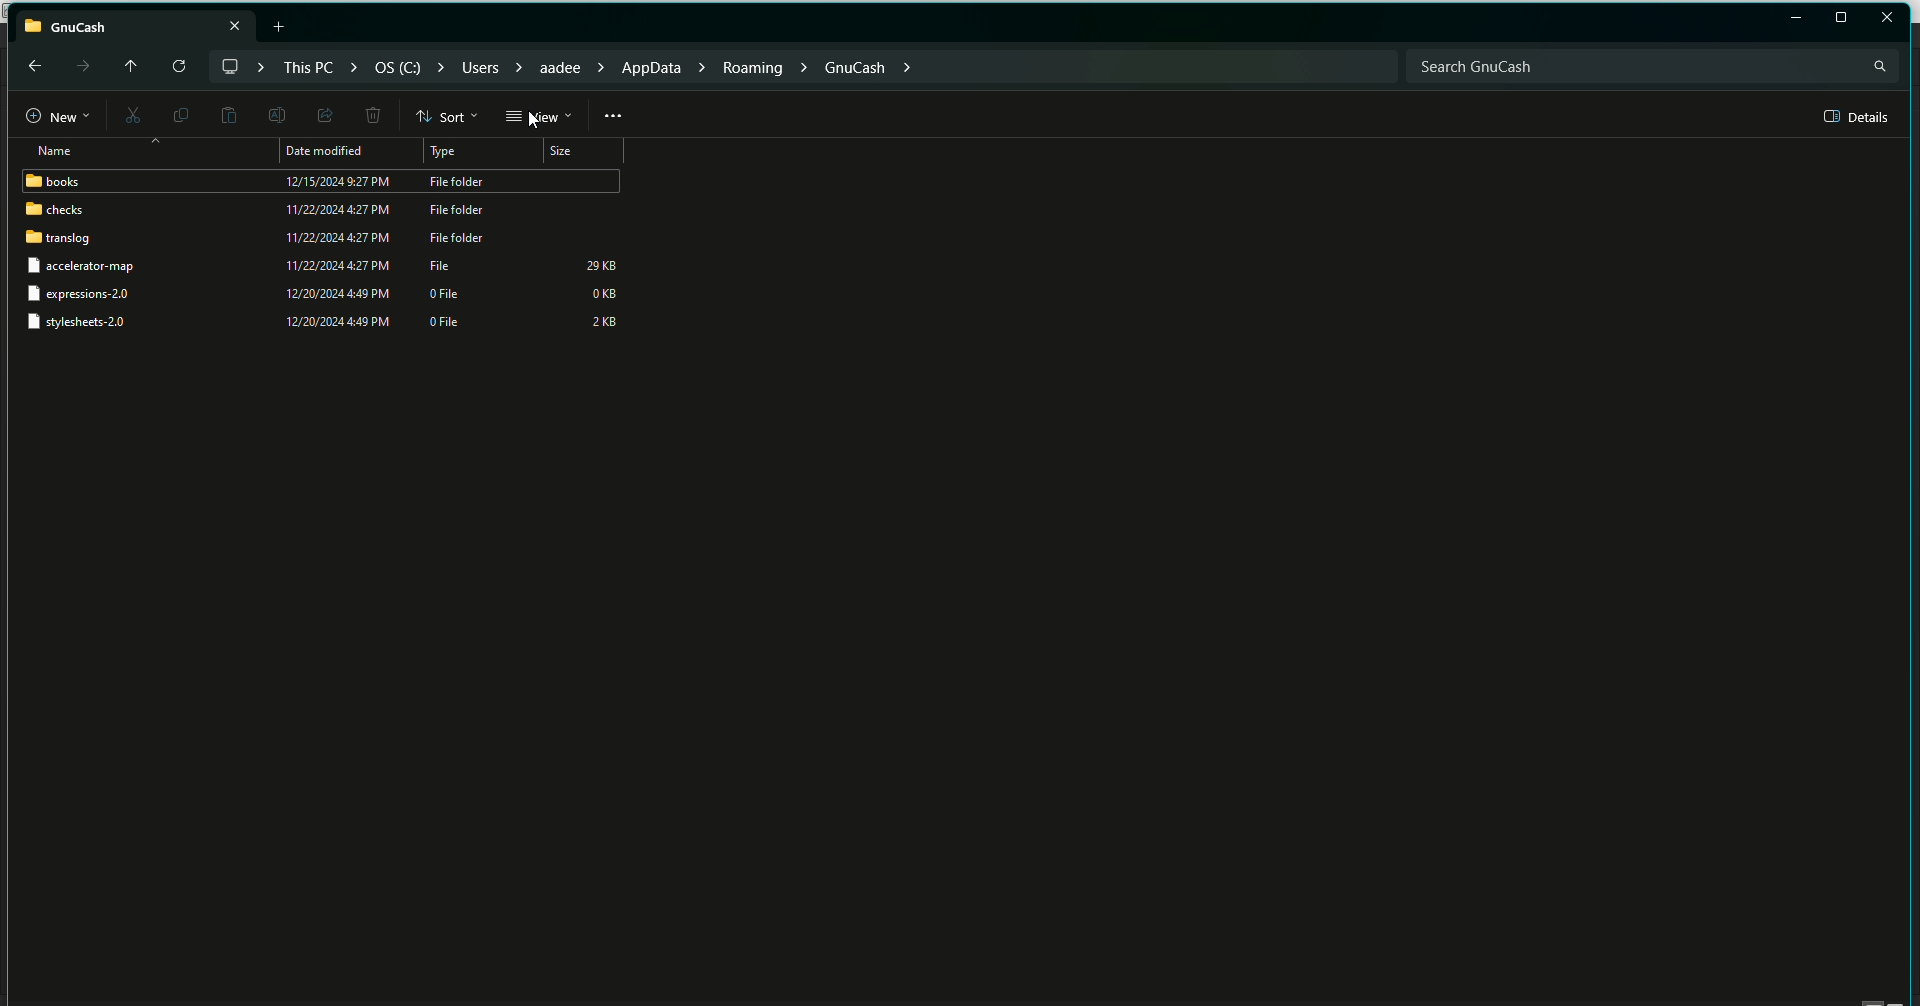 Image resolution: width=1920 pixels, height=1006 pixels. I want to click on Date, so click(334, 196).